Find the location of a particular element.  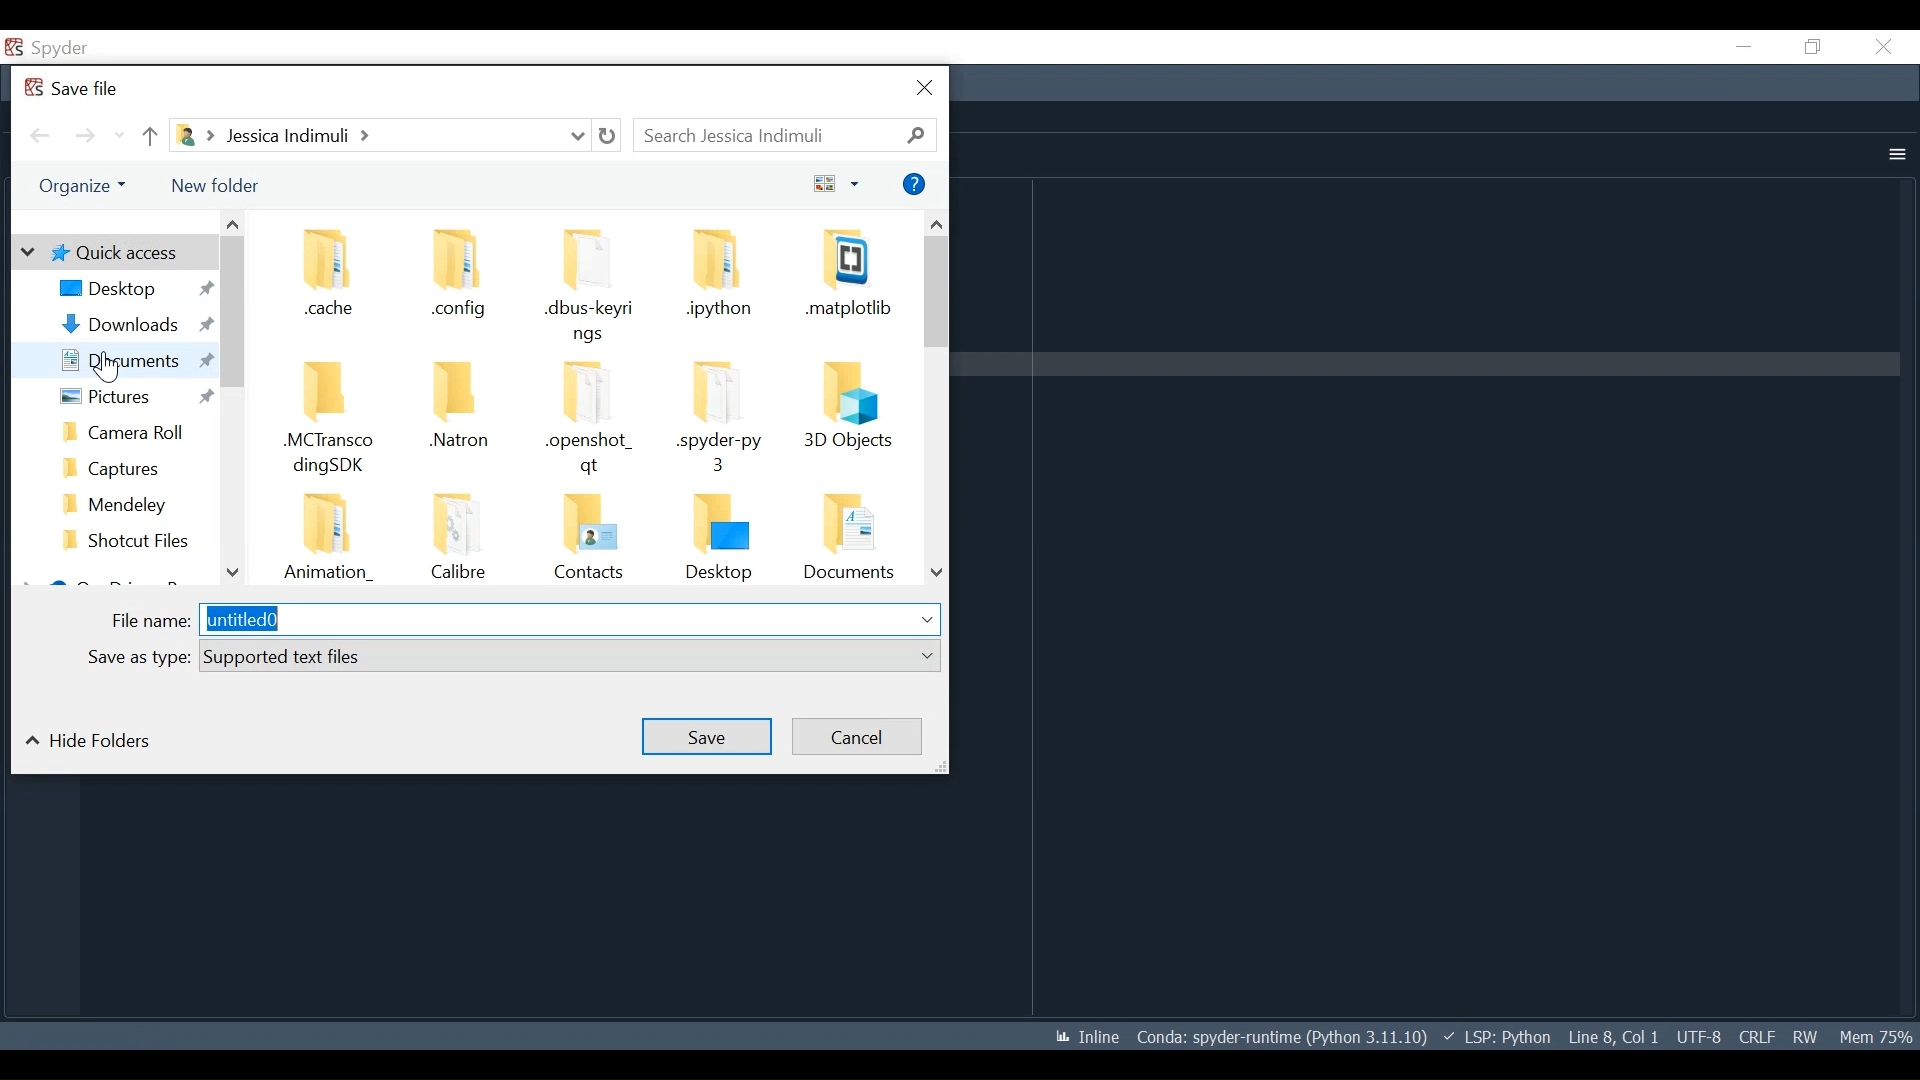

Folder is located at coordinates (333, 422).